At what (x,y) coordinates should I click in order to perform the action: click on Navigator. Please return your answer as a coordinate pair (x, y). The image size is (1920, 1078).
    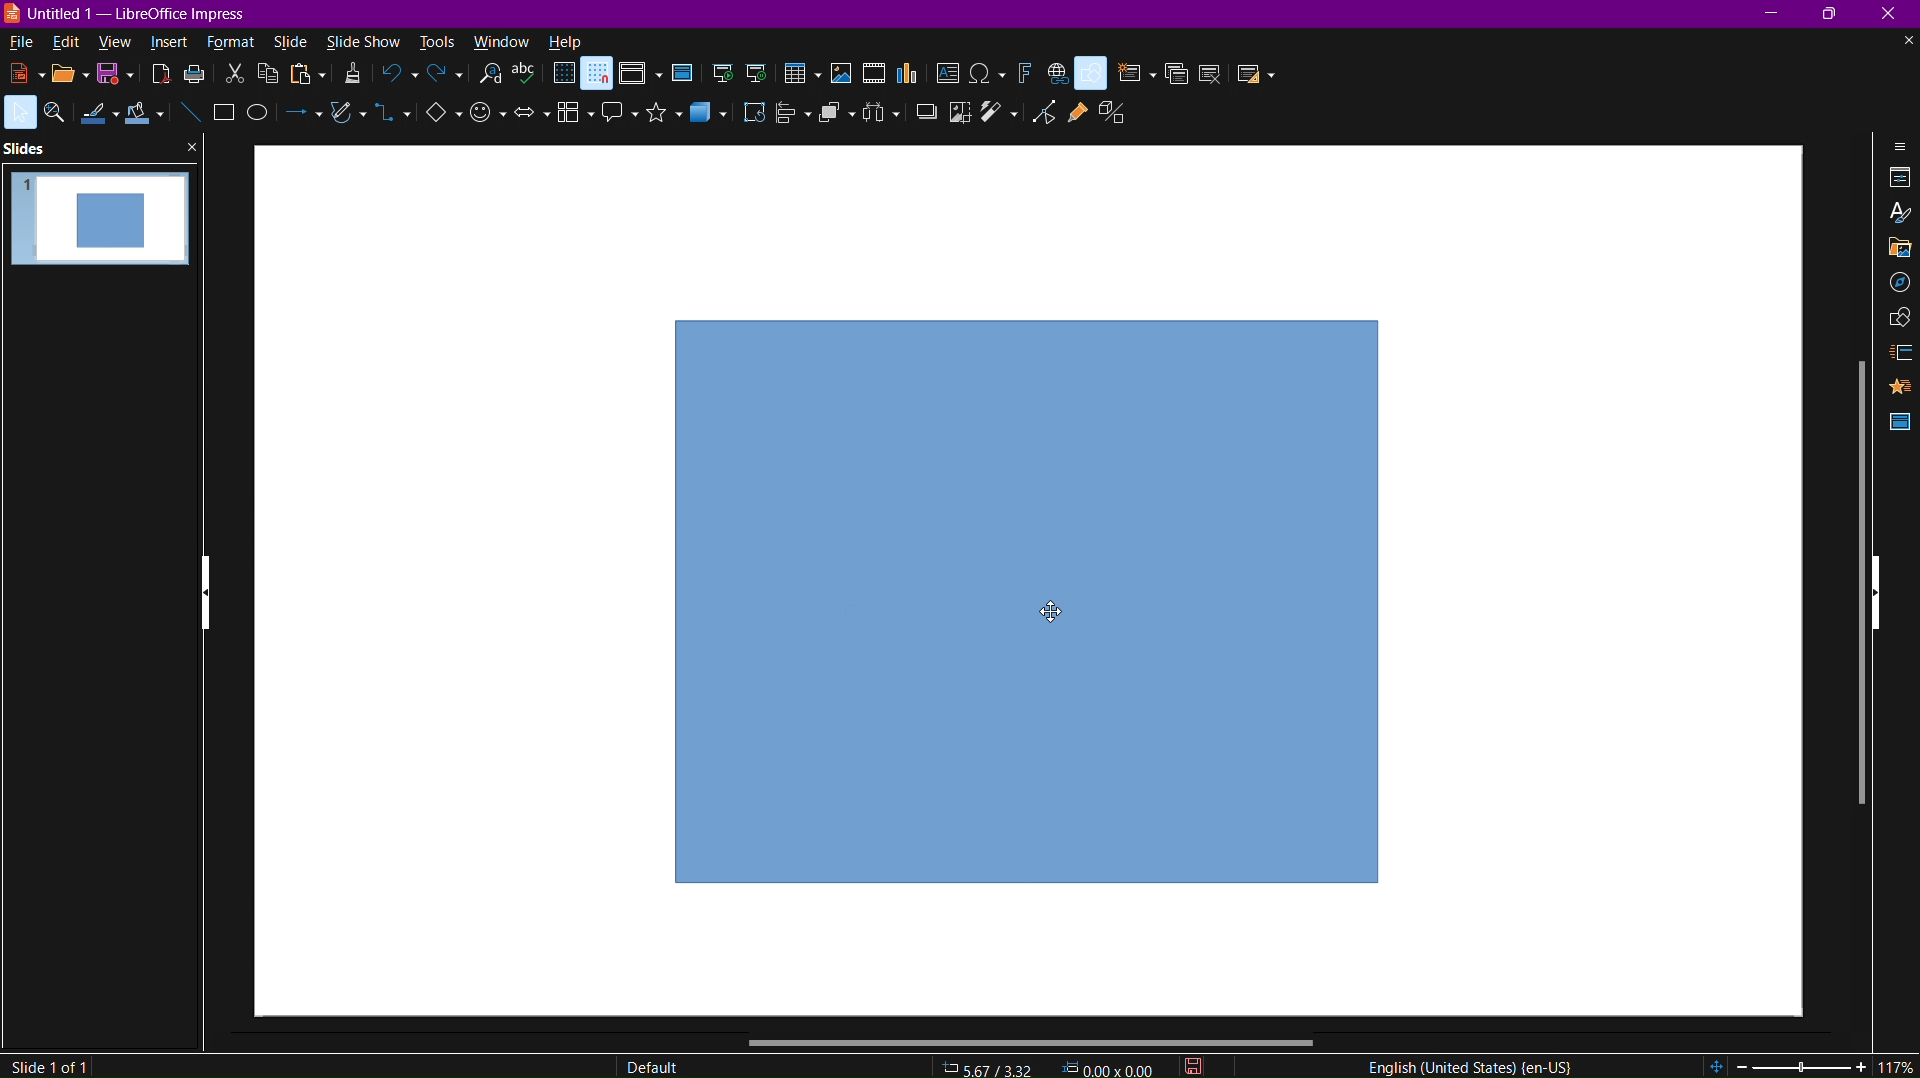
    Looking at the image, I should click on (1895, 287).